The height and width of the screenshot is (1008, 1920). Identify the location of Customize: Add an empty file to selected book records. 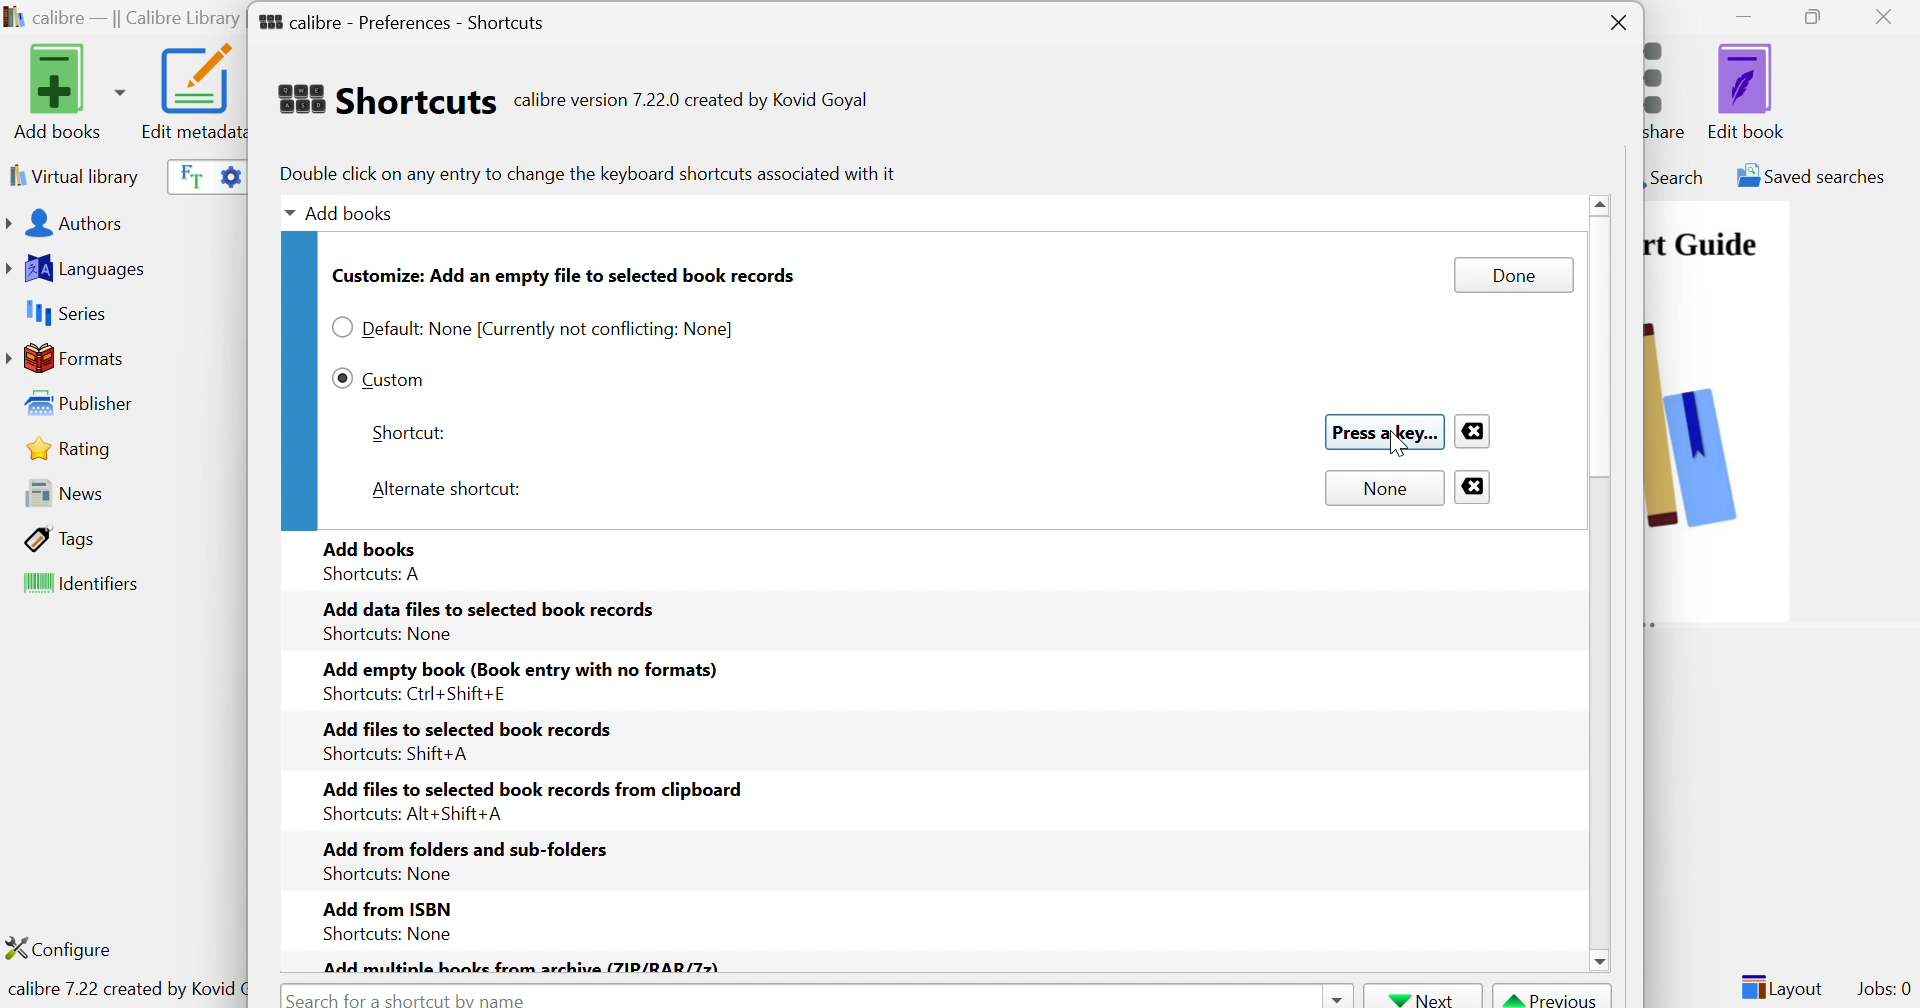
(565, 275).